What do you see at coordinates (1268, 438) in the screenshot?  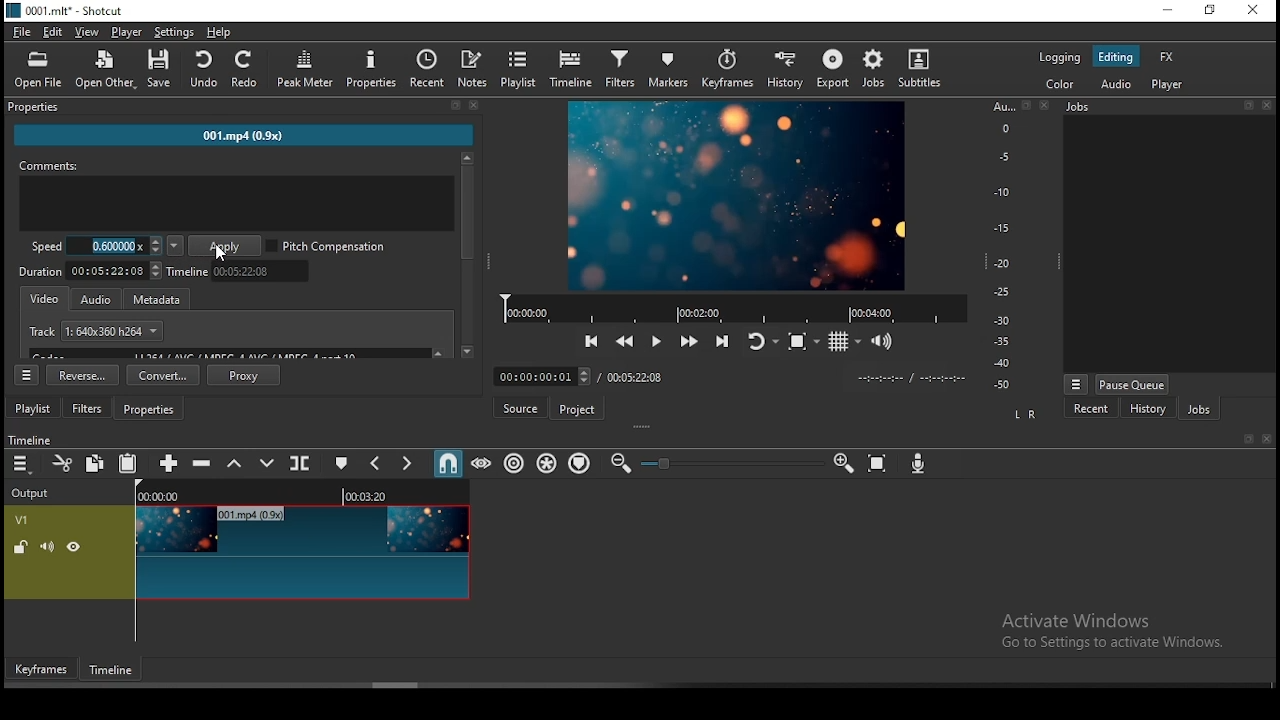 I see `close` at bounding box center [1268, 438].